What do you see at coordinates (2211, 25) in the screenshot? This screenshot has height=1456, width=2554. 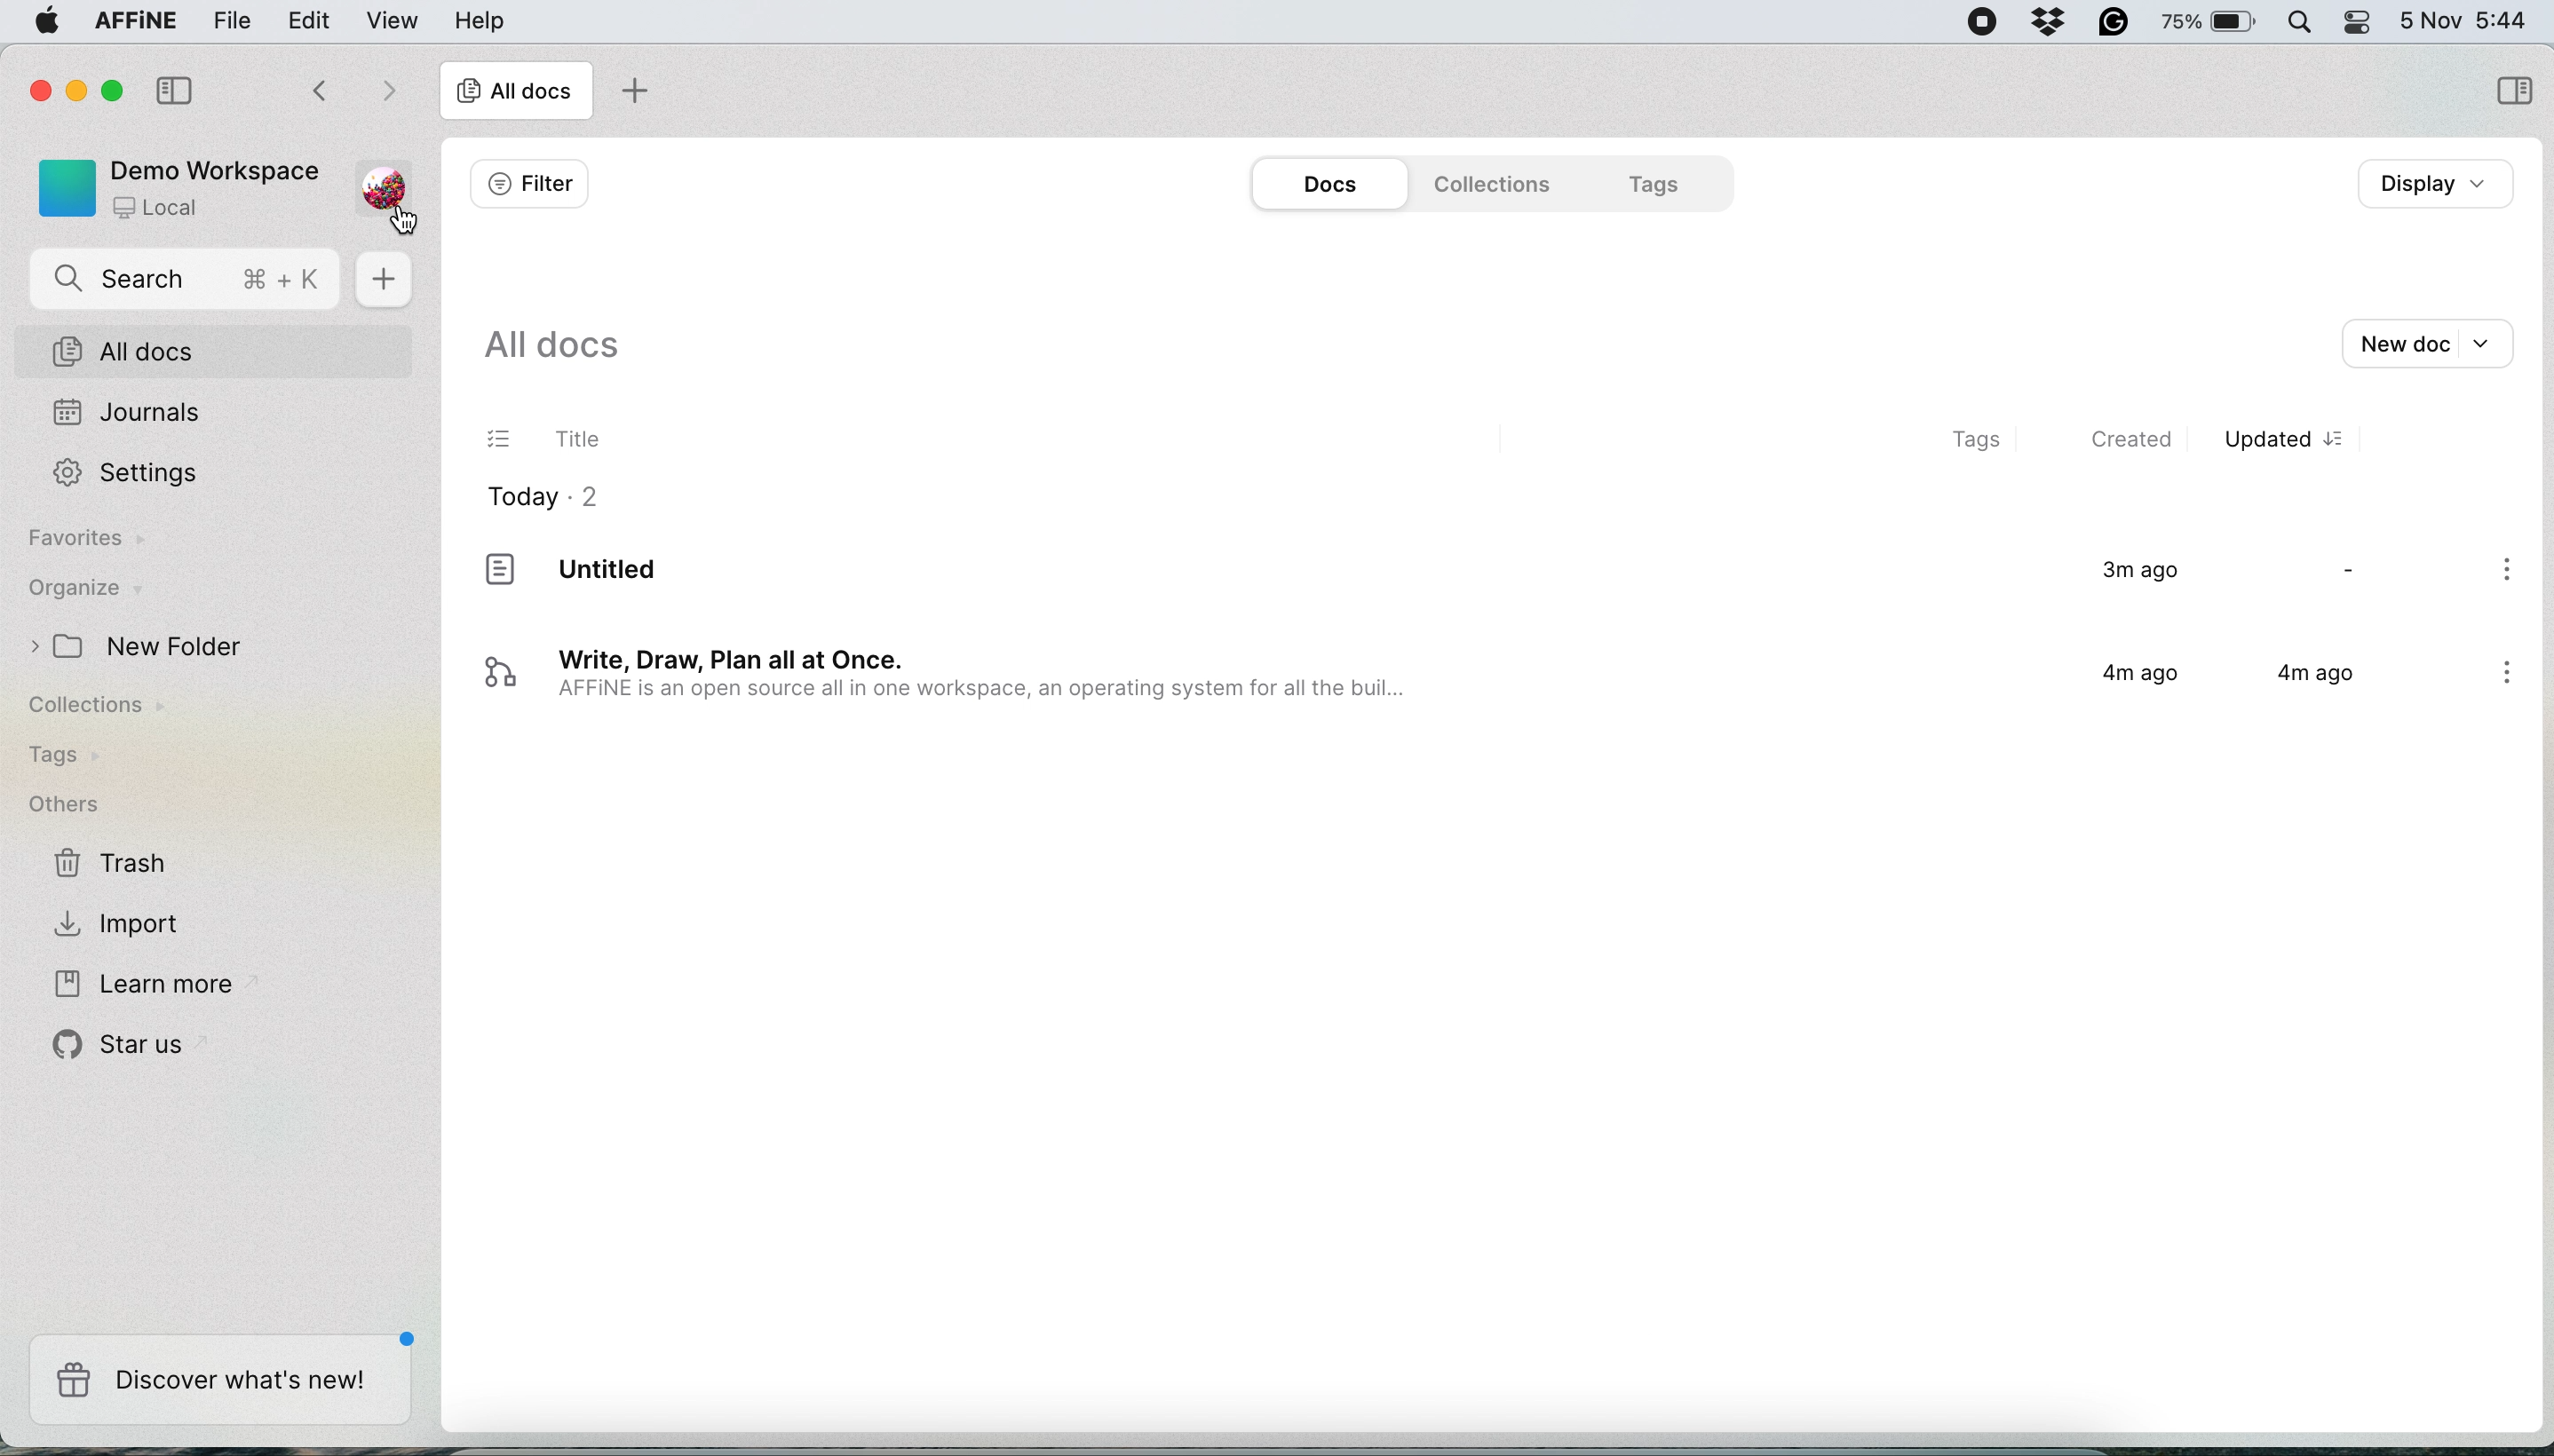 I see `75%` at bounding box center [2211, 25].